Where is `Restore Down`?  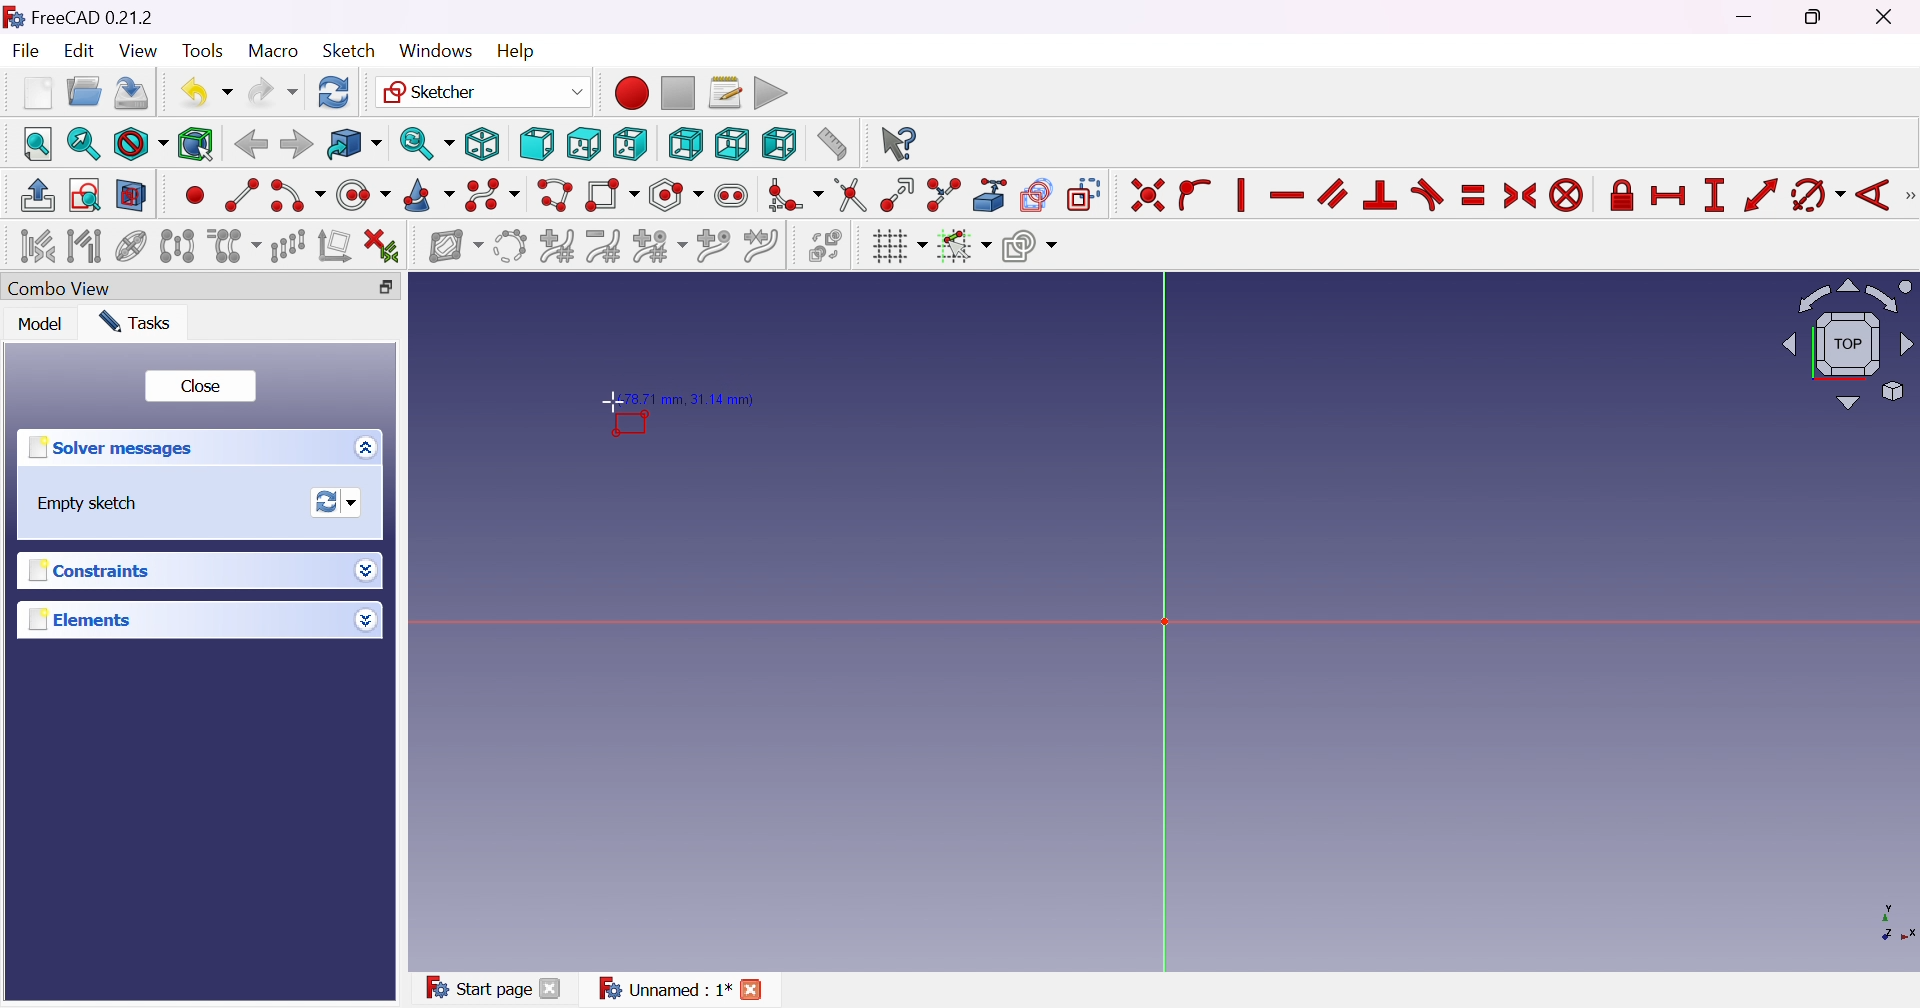
Restore Down is located at coordinates (1816, 19).